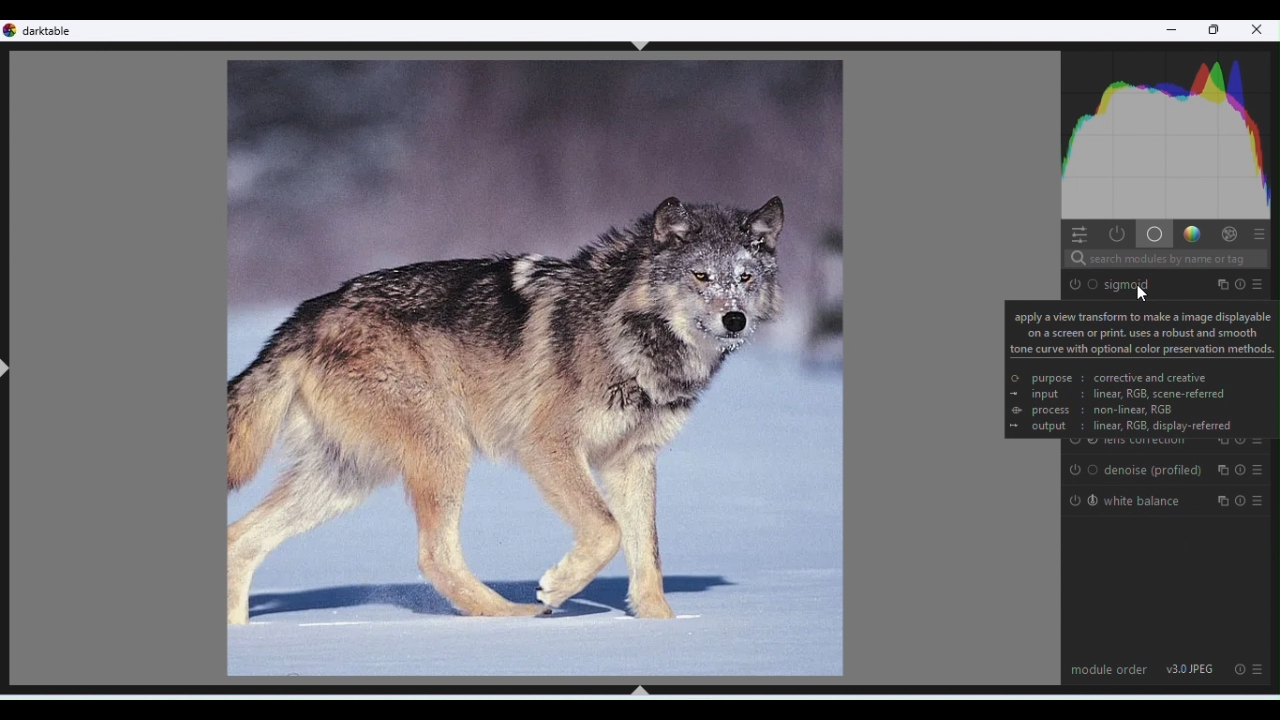 The image size is (1280, 720). I want to click on Gradient, so click(1190, 232).